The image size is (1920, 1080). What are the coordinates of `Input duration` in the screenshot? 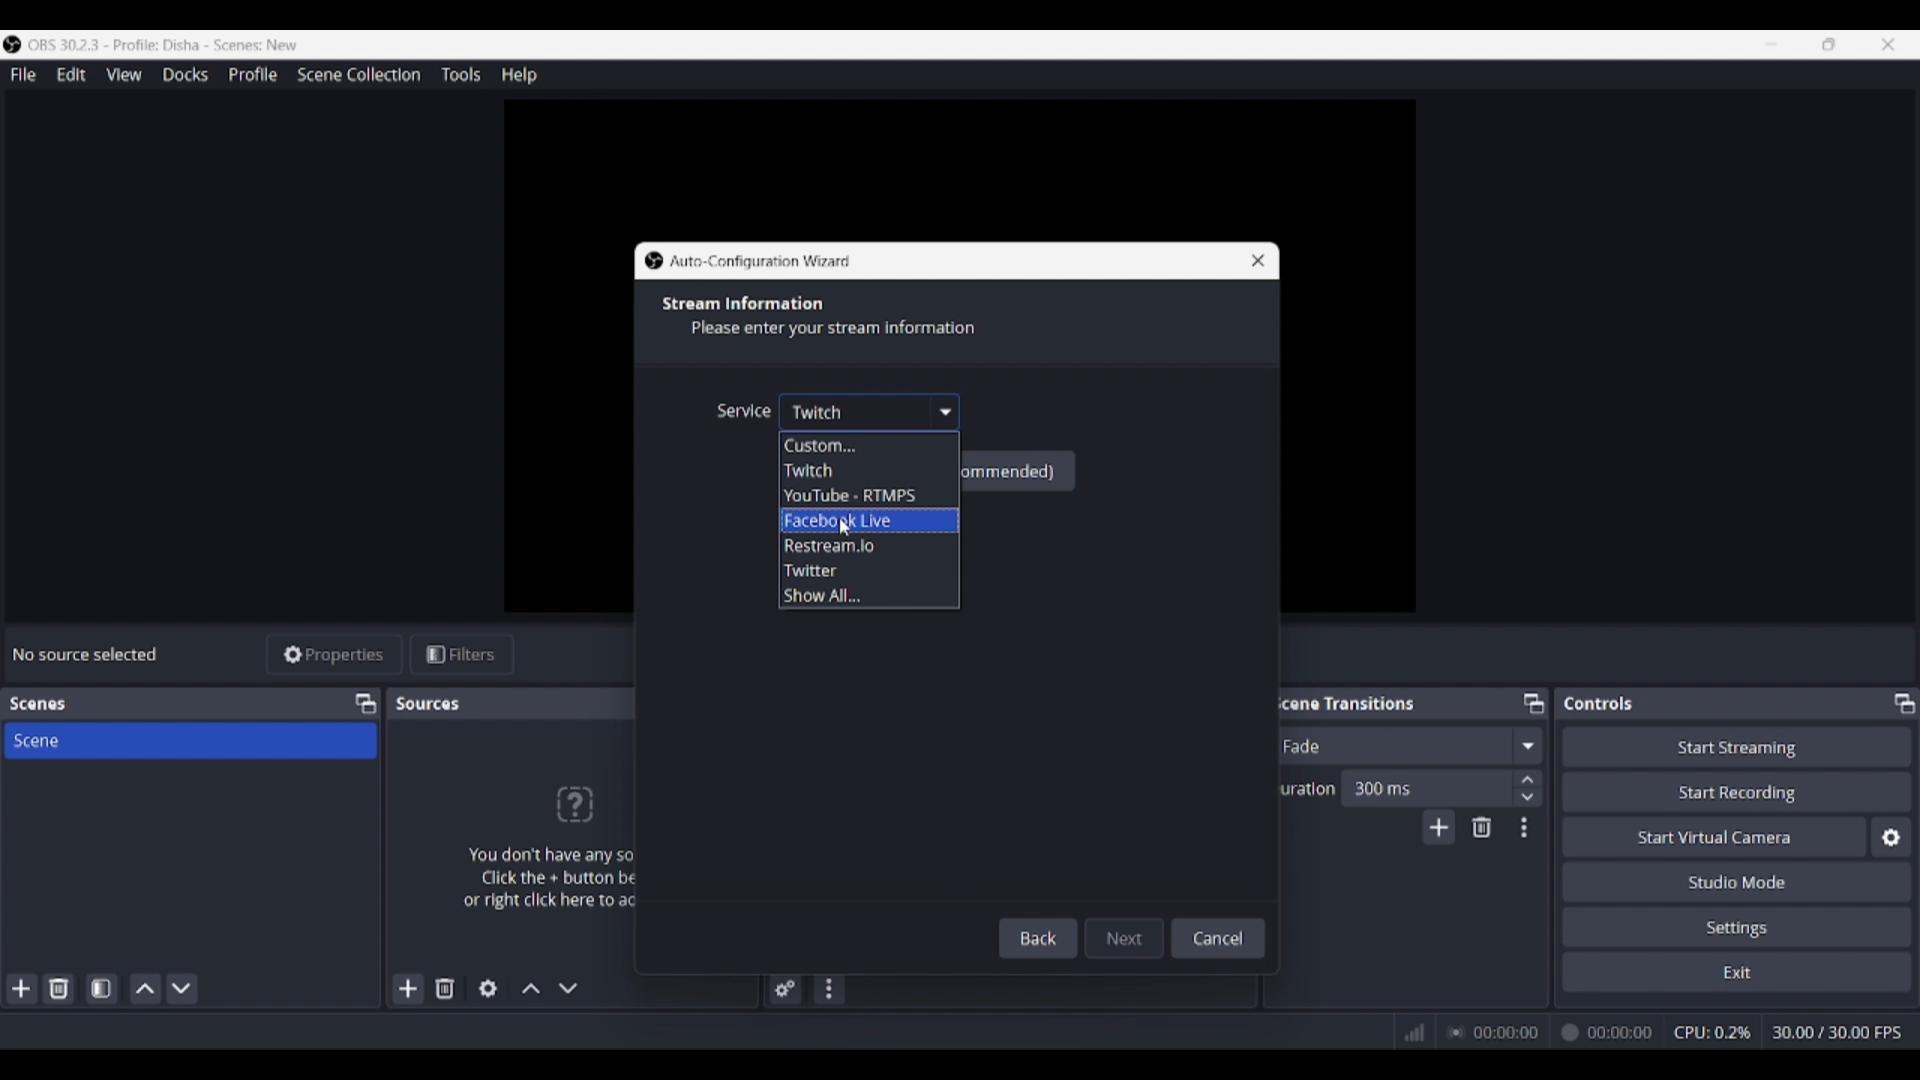 It's located at (1425, 787).